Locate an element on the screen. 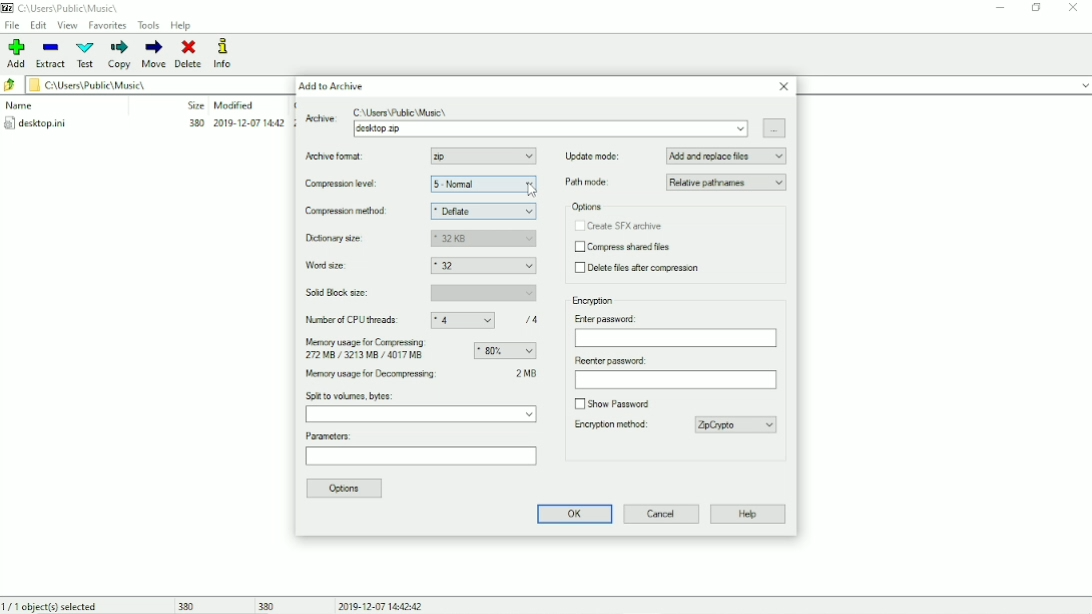 The height and width of the screenshot is (614, 1092). Compress shared files is located at coordinates (624, 248).